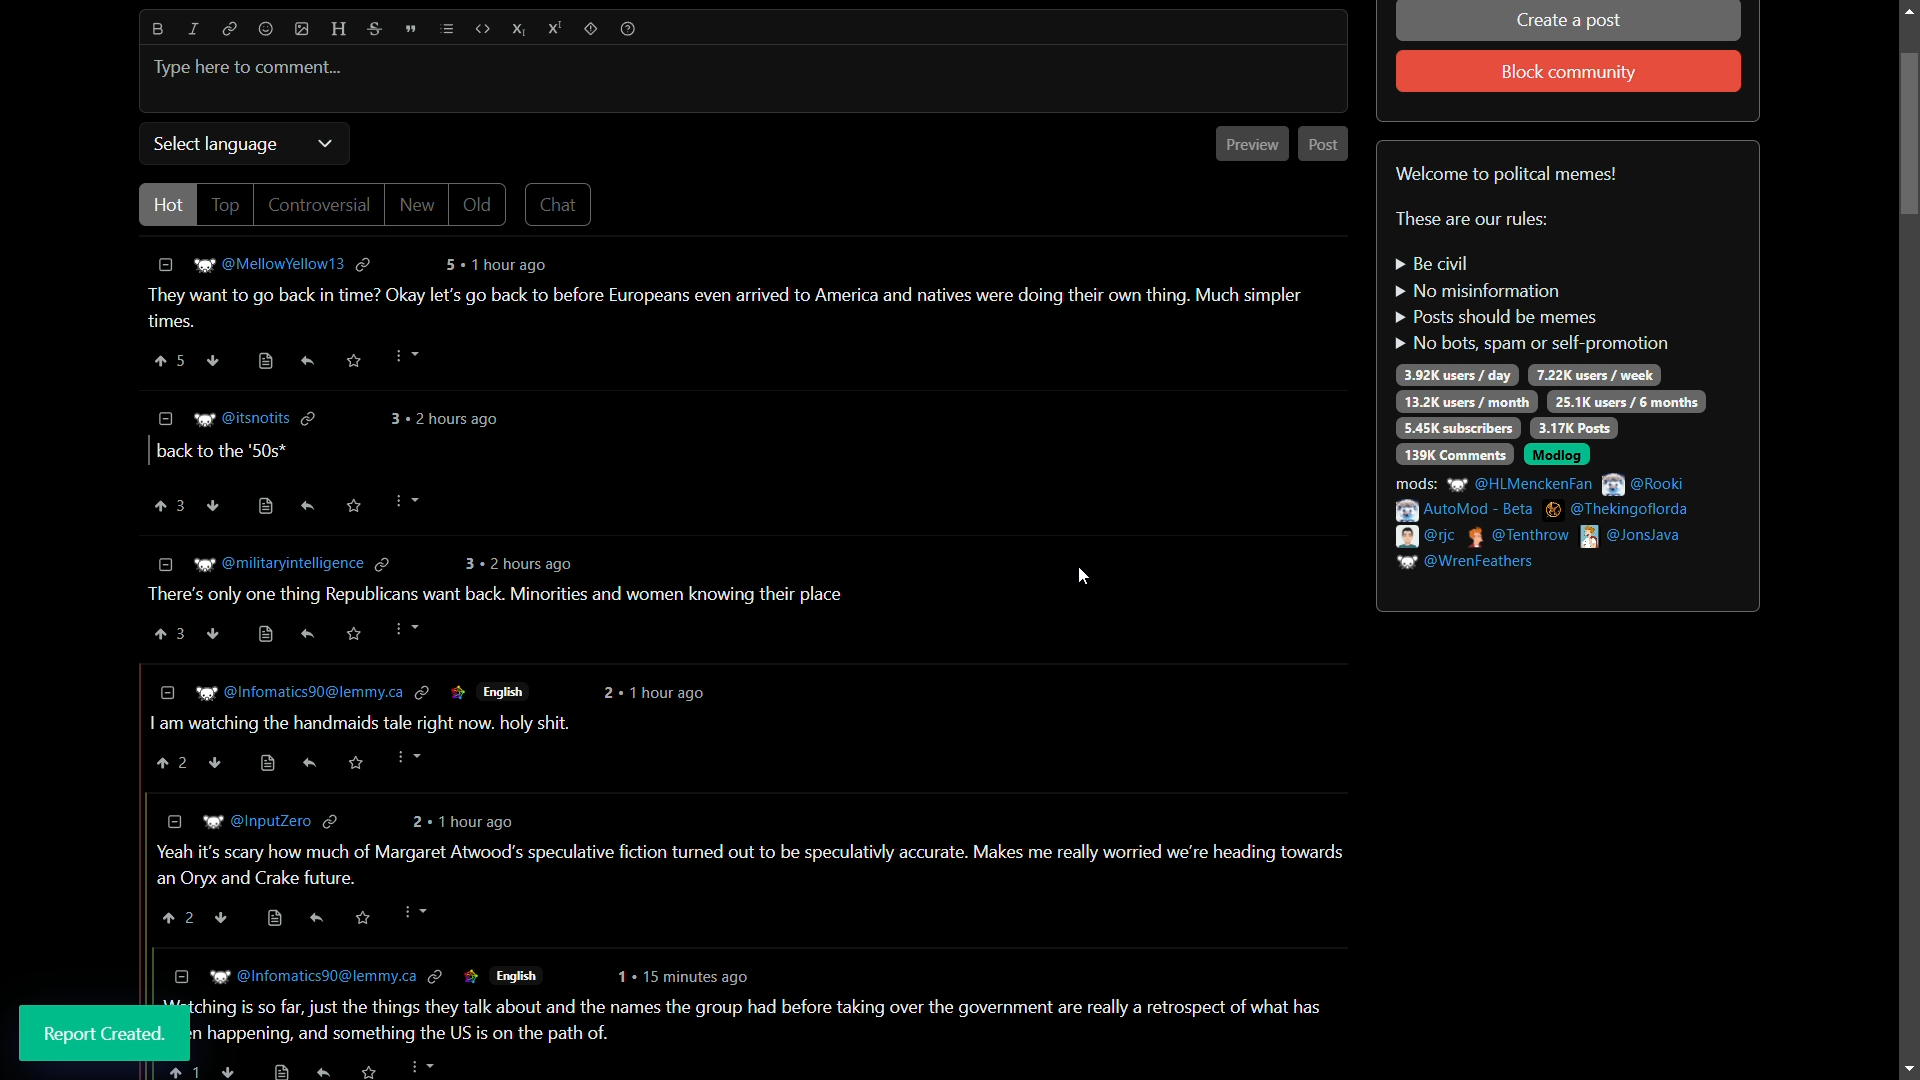 The image size is (1920, 1080). Describe the element at coordinates (1573, 428) in the screenshot. I see `3.17k posts` at that location.